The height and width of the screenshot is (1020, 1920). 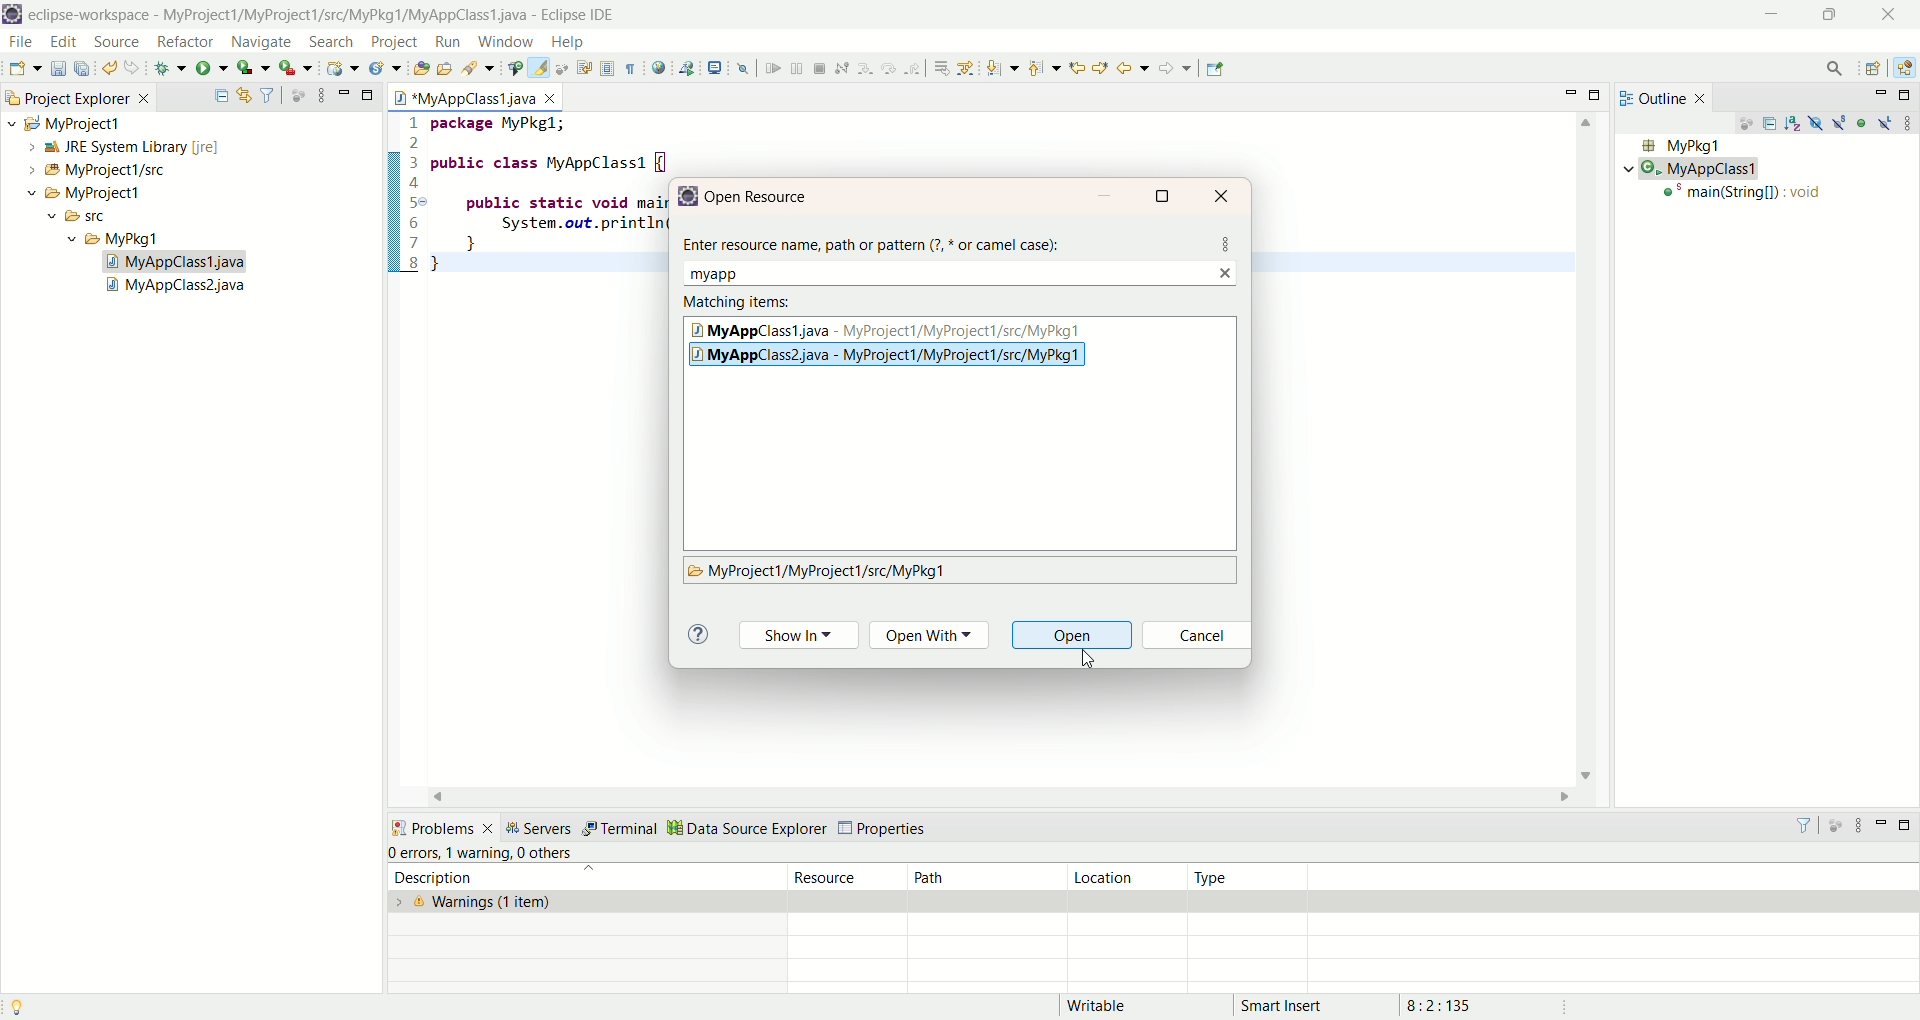 I want to click on step return, so click(x=914, y=71).